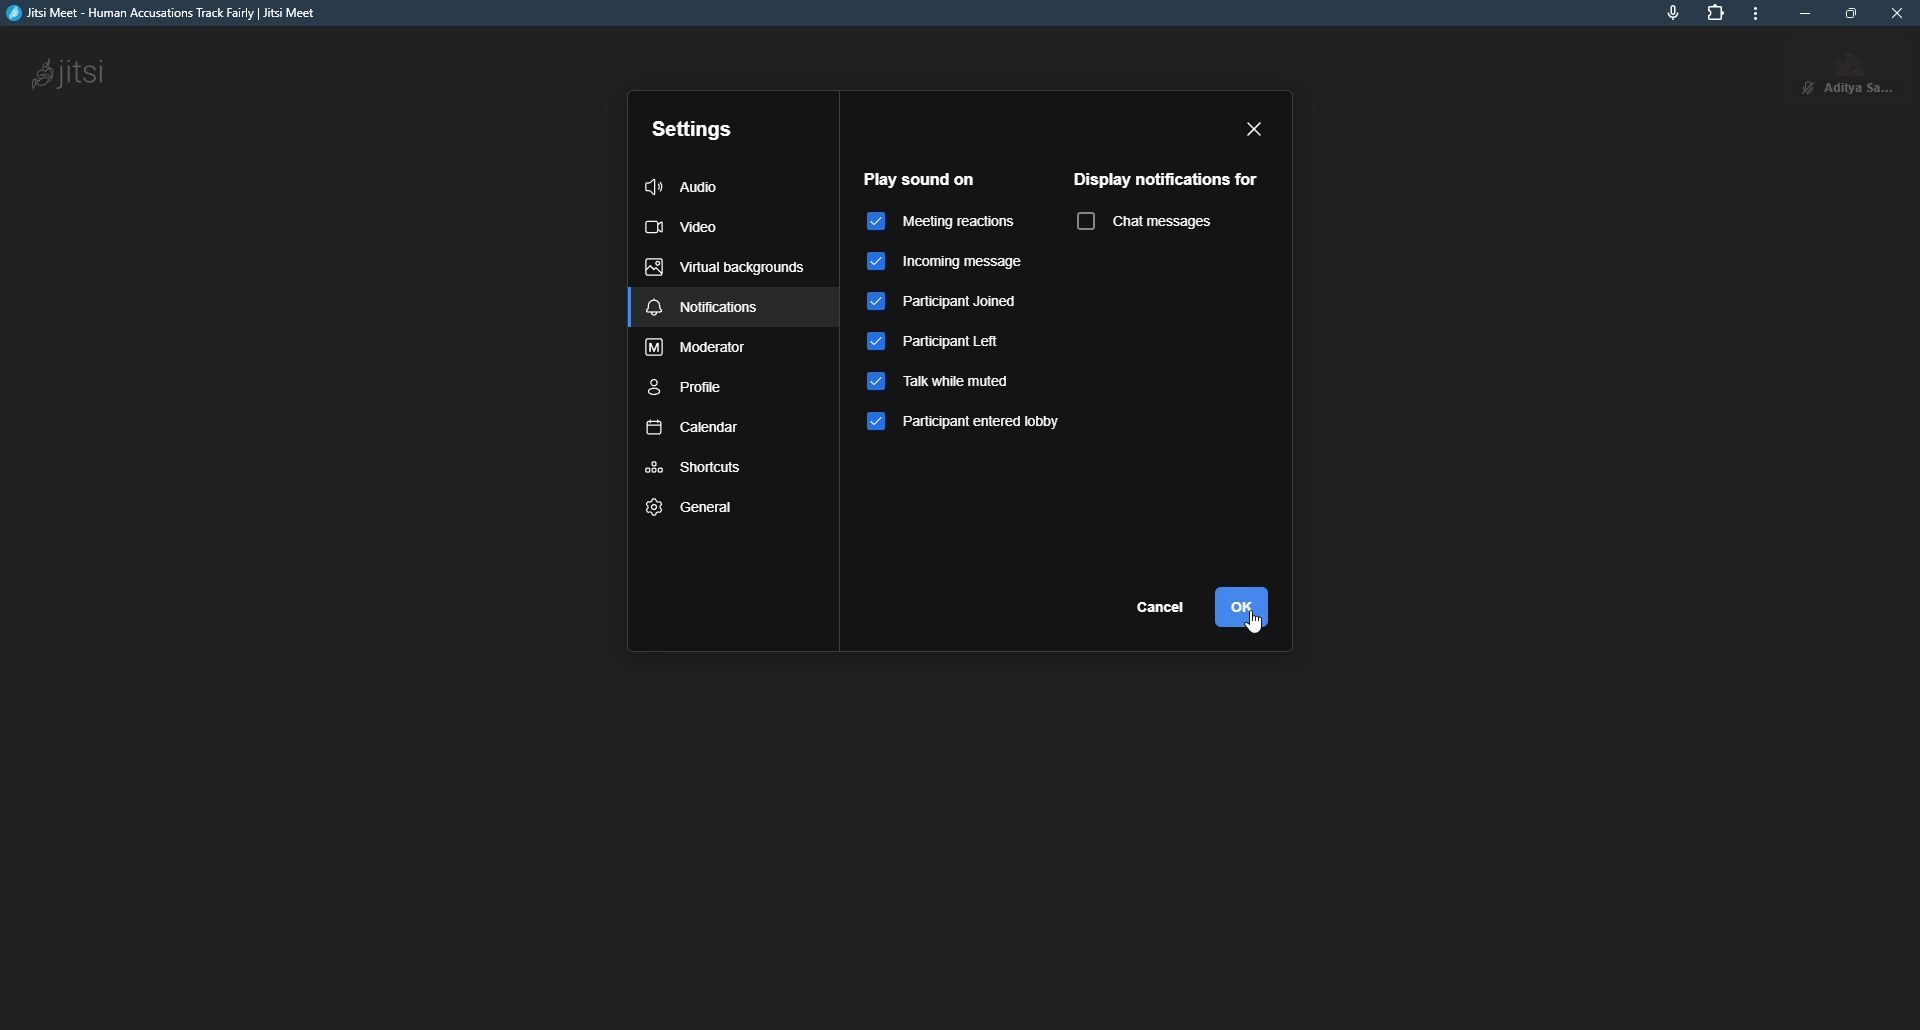  I want to click on audio, so click(681, 188).